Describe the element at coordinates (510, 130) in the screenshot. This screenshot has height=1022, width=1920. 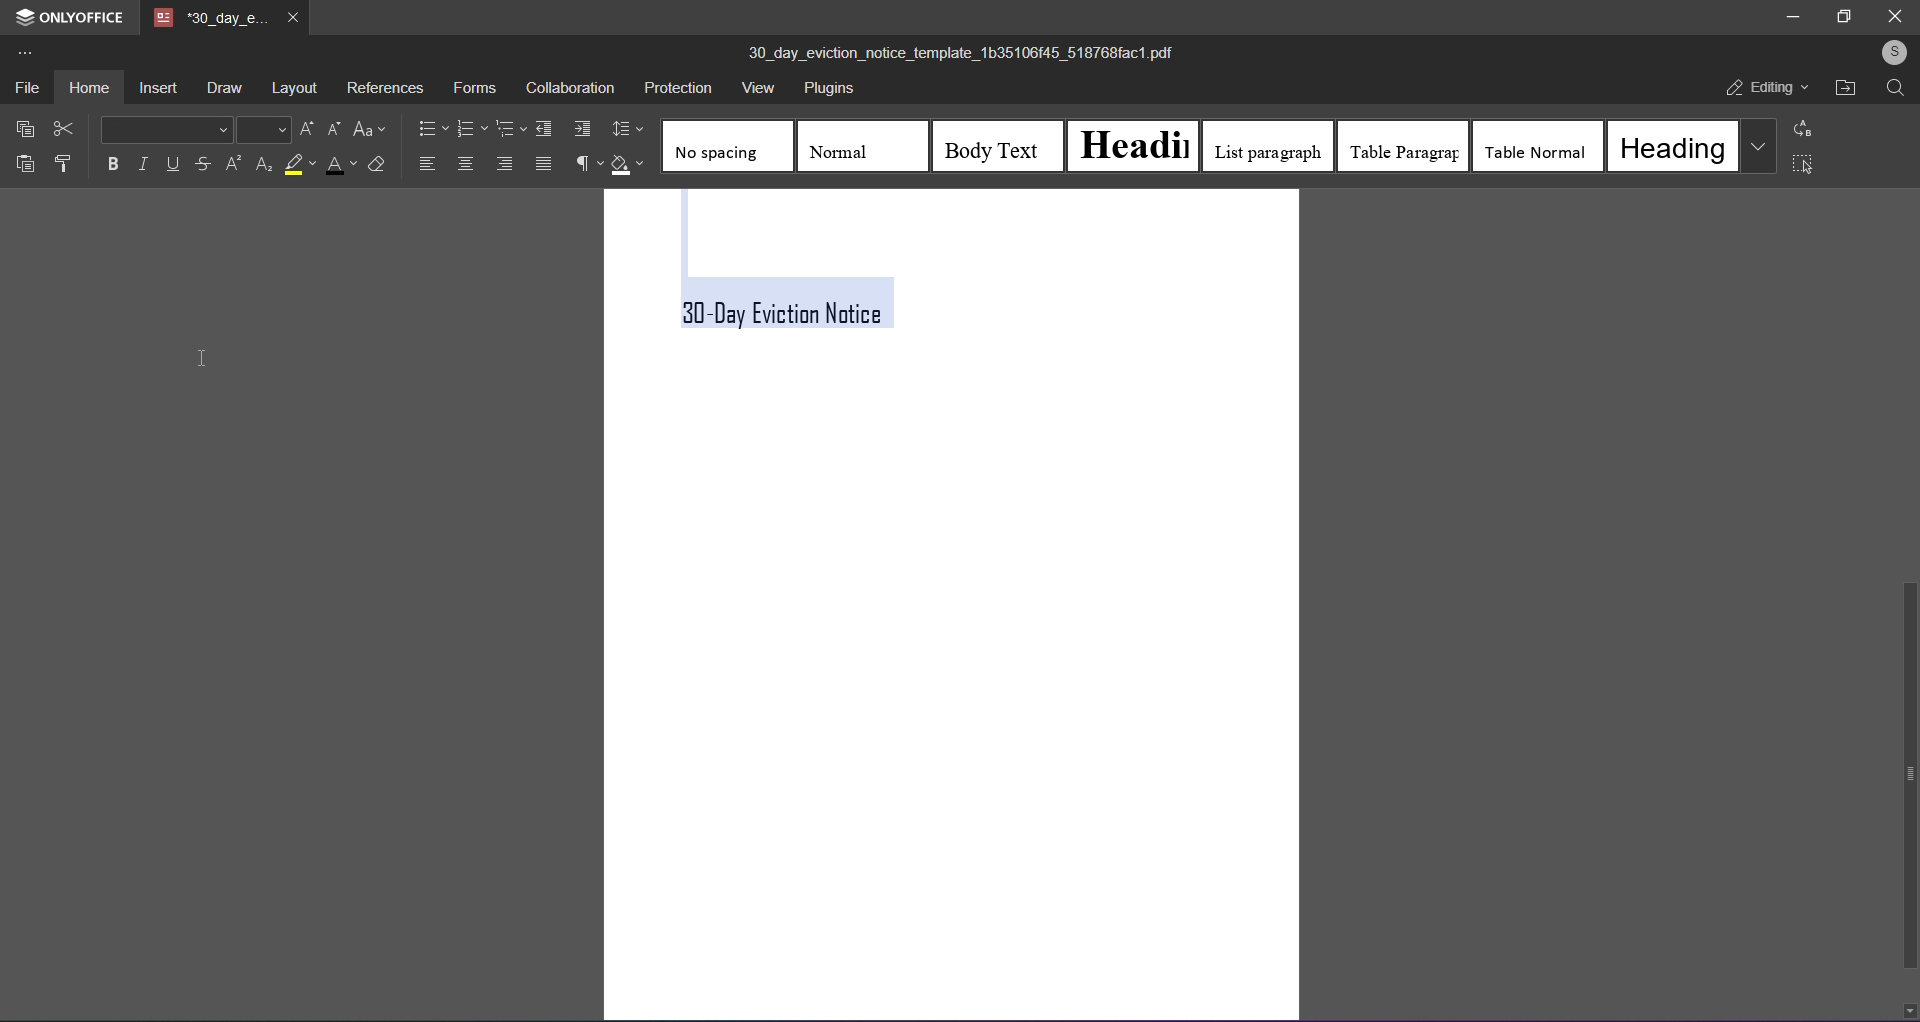
I see `multilevel list` at that location.